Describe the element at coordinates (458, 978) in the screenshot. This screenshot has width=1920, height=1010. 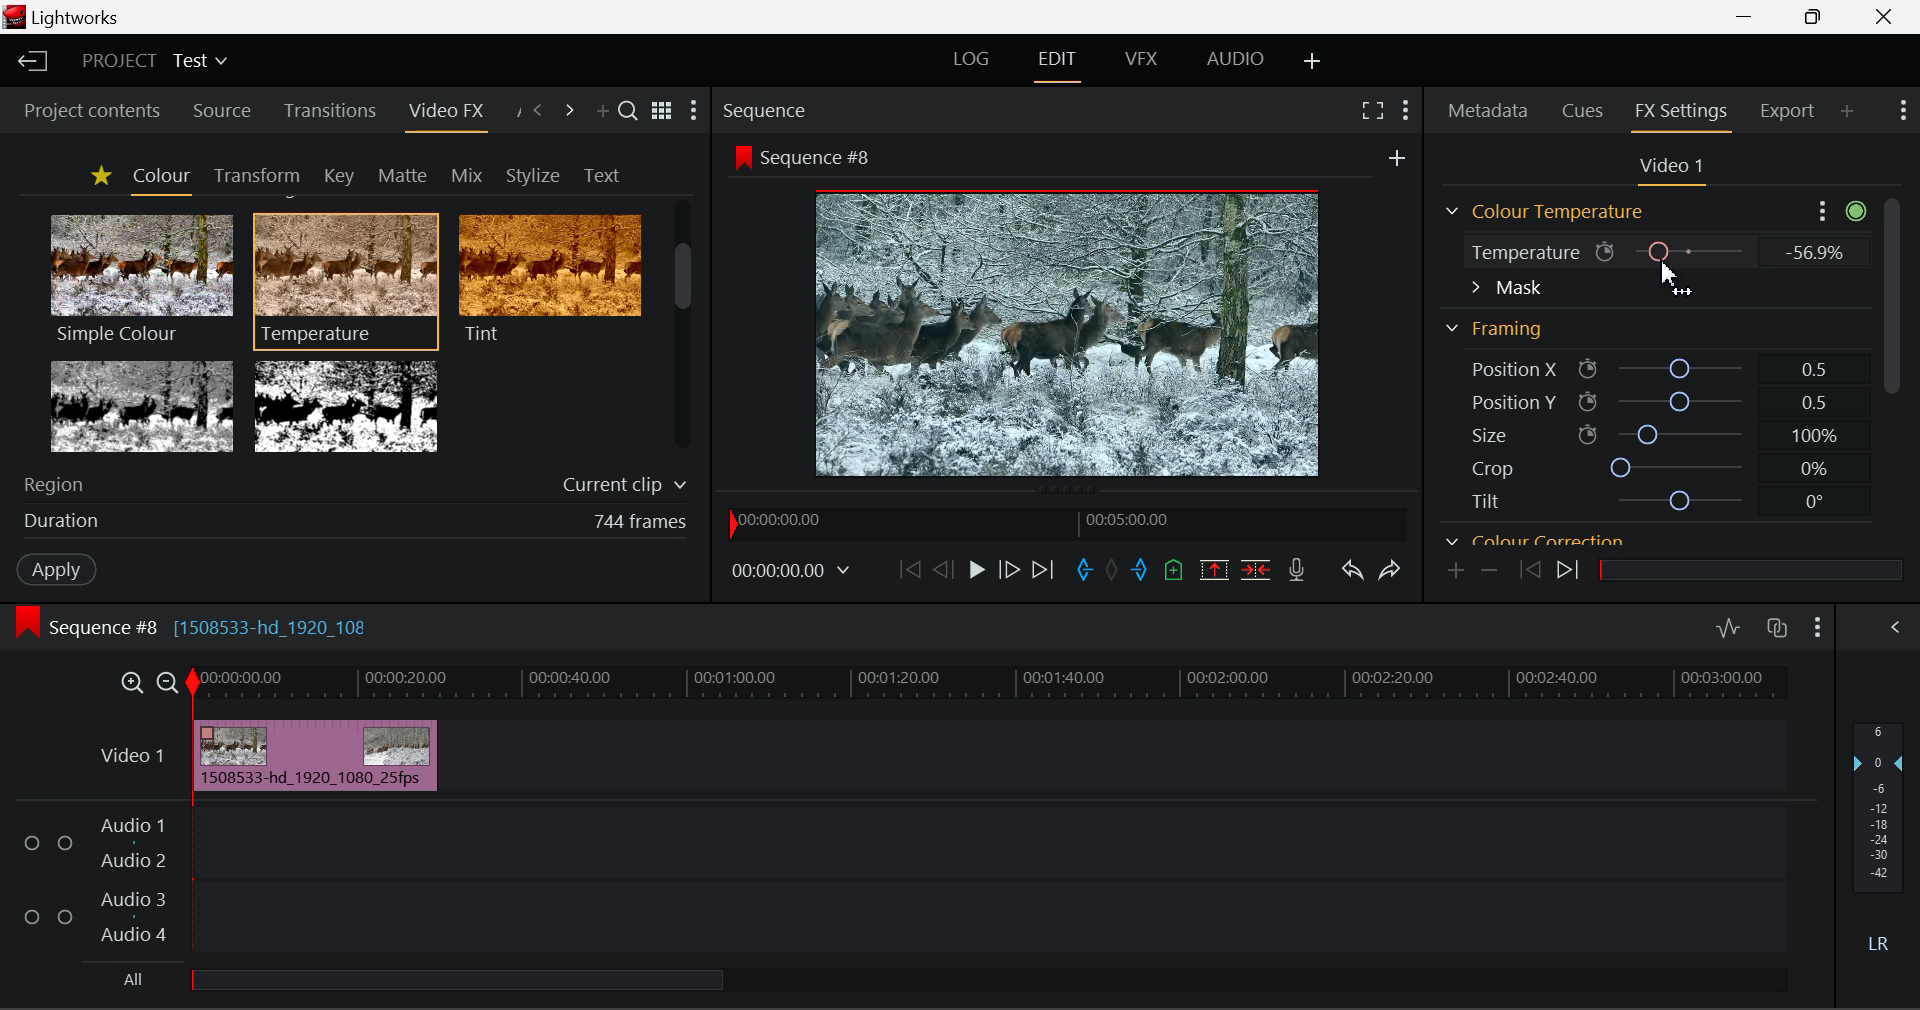
I see `all Audio` at that location.